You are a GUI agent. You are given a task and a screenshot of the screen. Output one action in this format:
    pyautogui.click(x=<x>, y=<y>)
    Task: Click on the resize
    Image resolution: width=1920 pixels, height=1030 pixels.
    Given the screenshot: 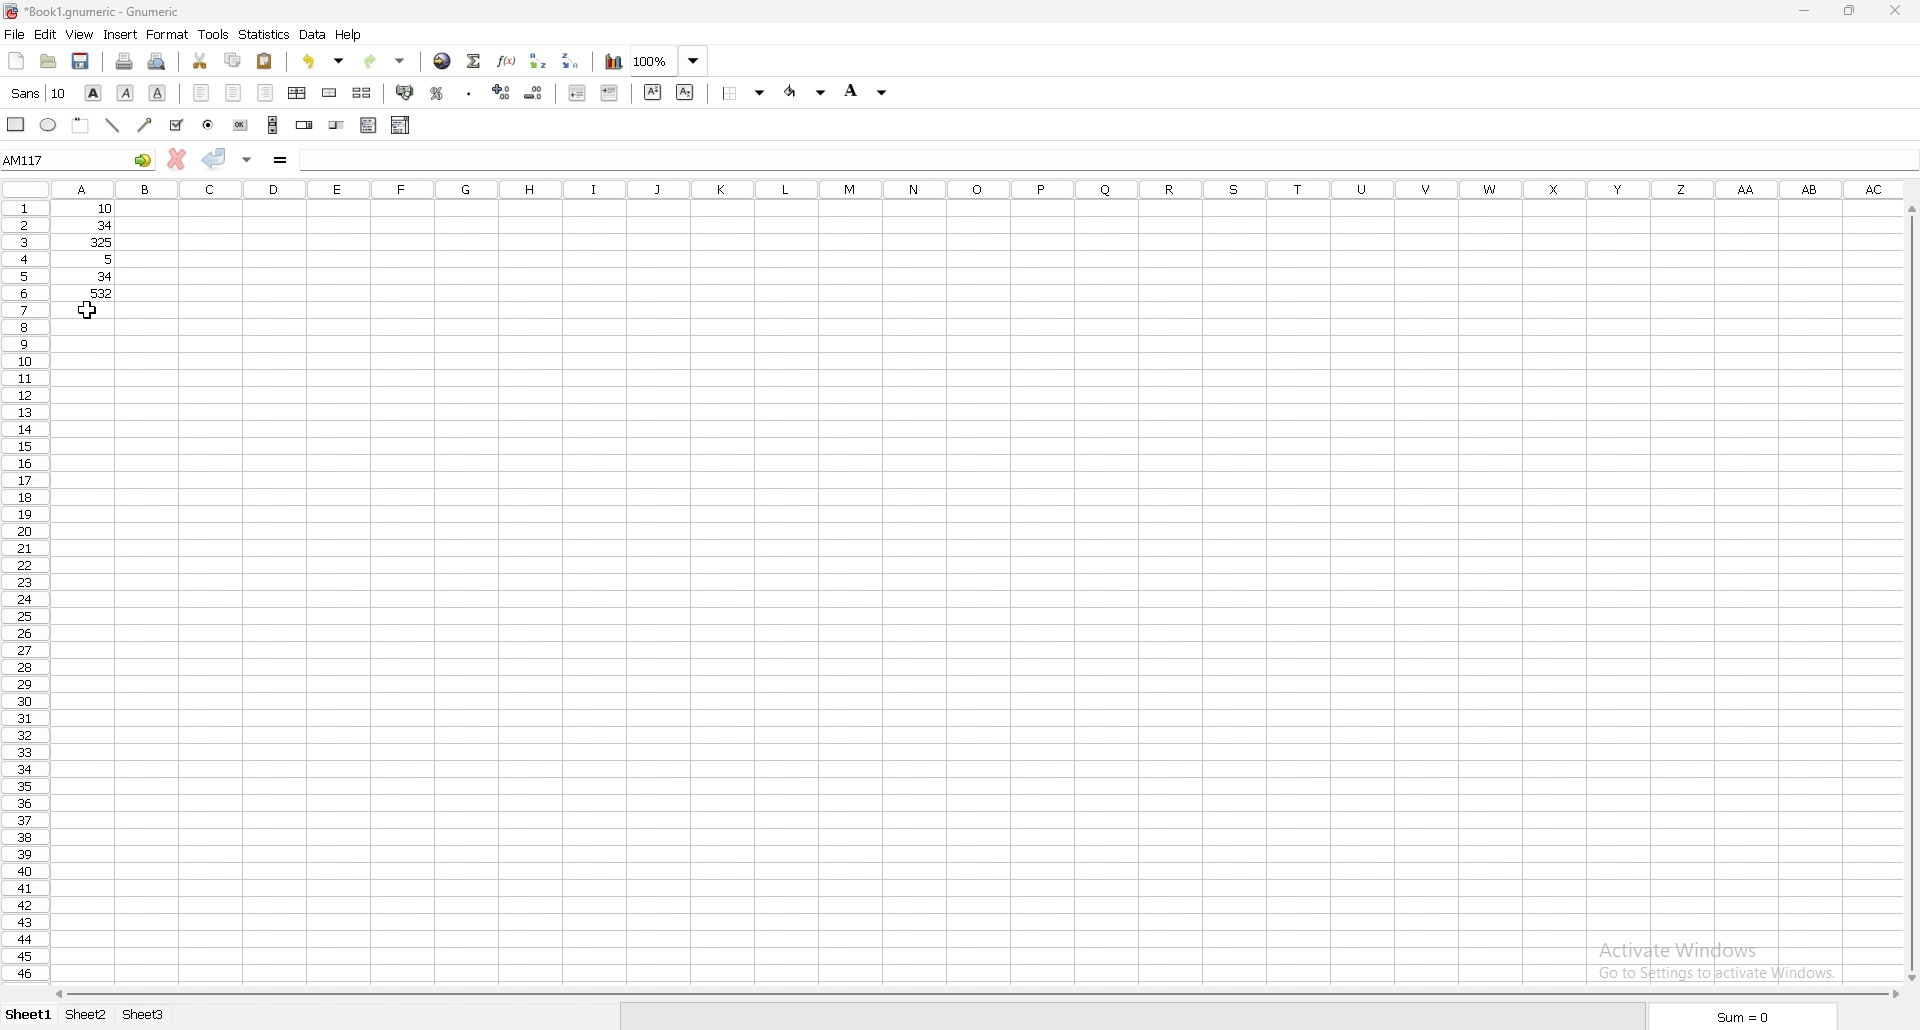 What is the action you would take?
    pyautogui.click(x=1848, y=10)
    